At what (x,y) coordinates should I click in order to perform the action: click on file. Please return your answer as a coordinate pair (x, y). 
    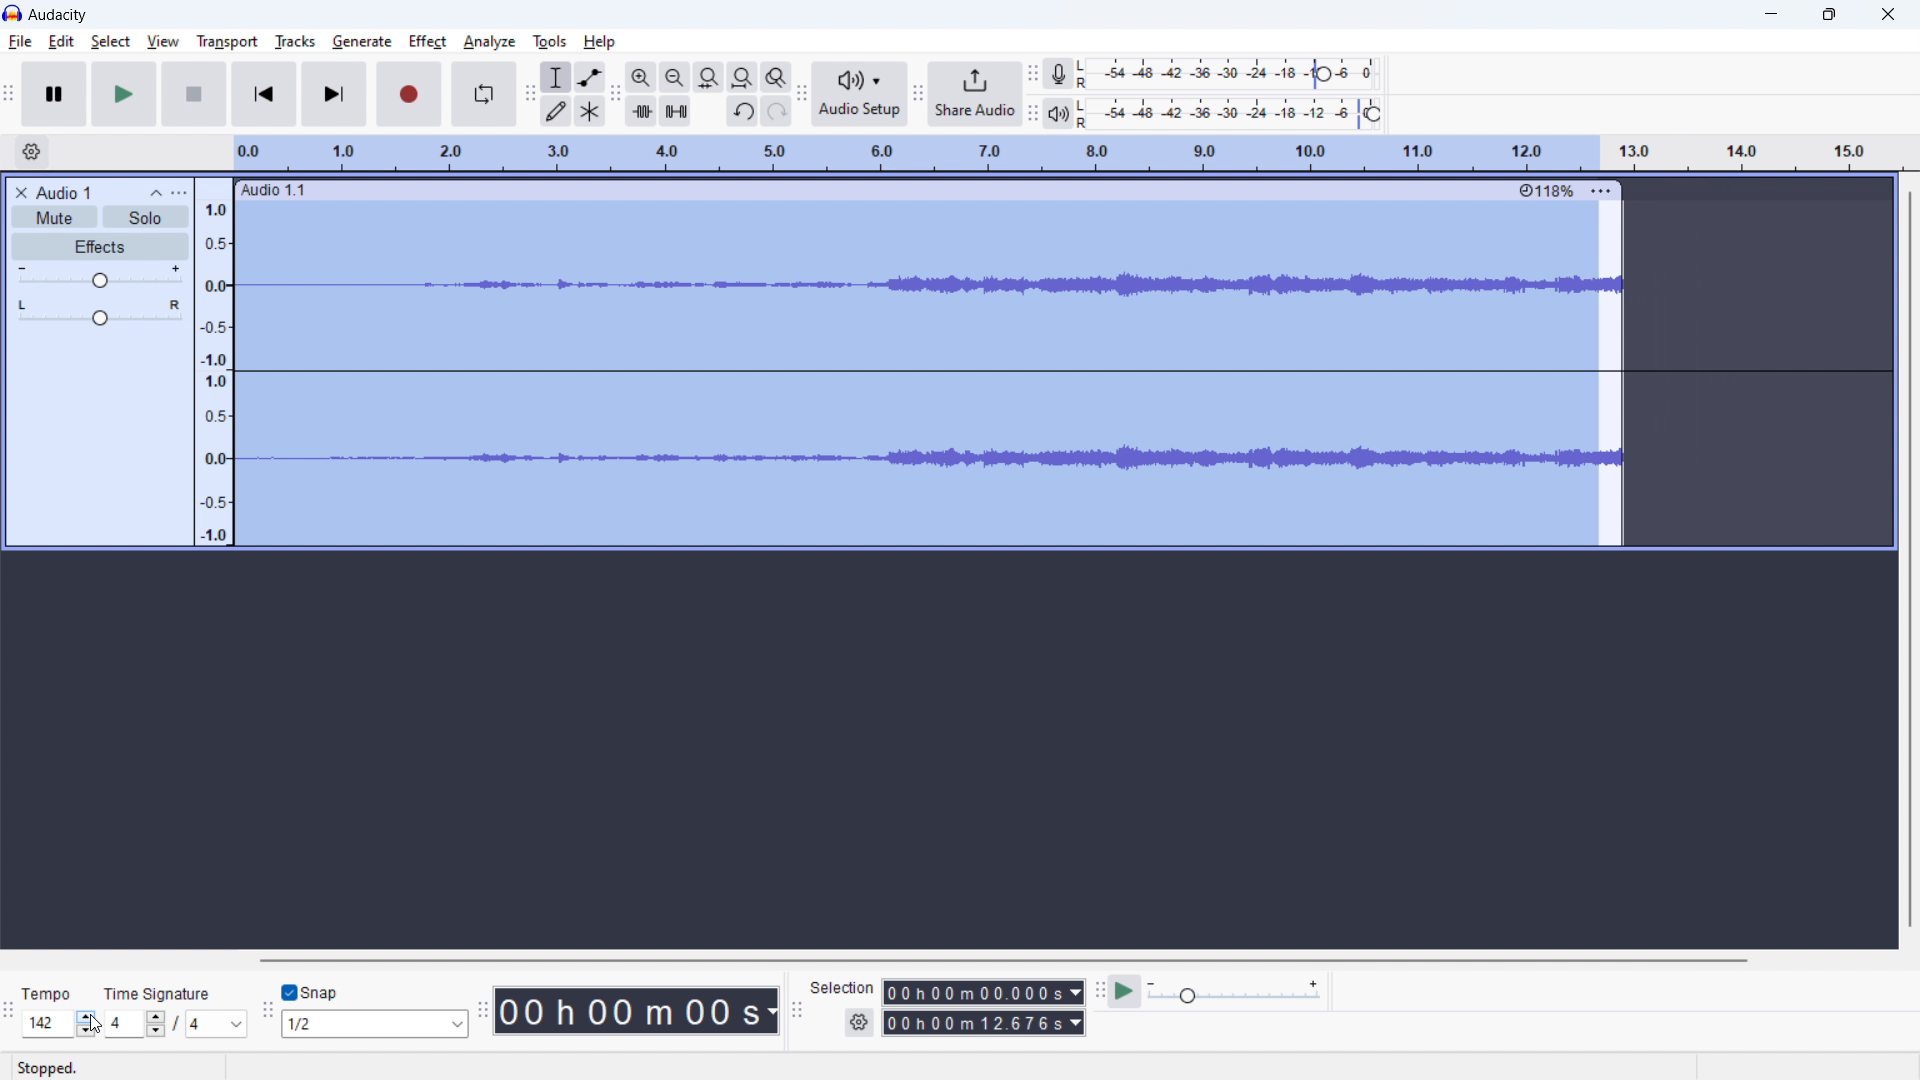
    Looking at the image, I should click on (19, 43).